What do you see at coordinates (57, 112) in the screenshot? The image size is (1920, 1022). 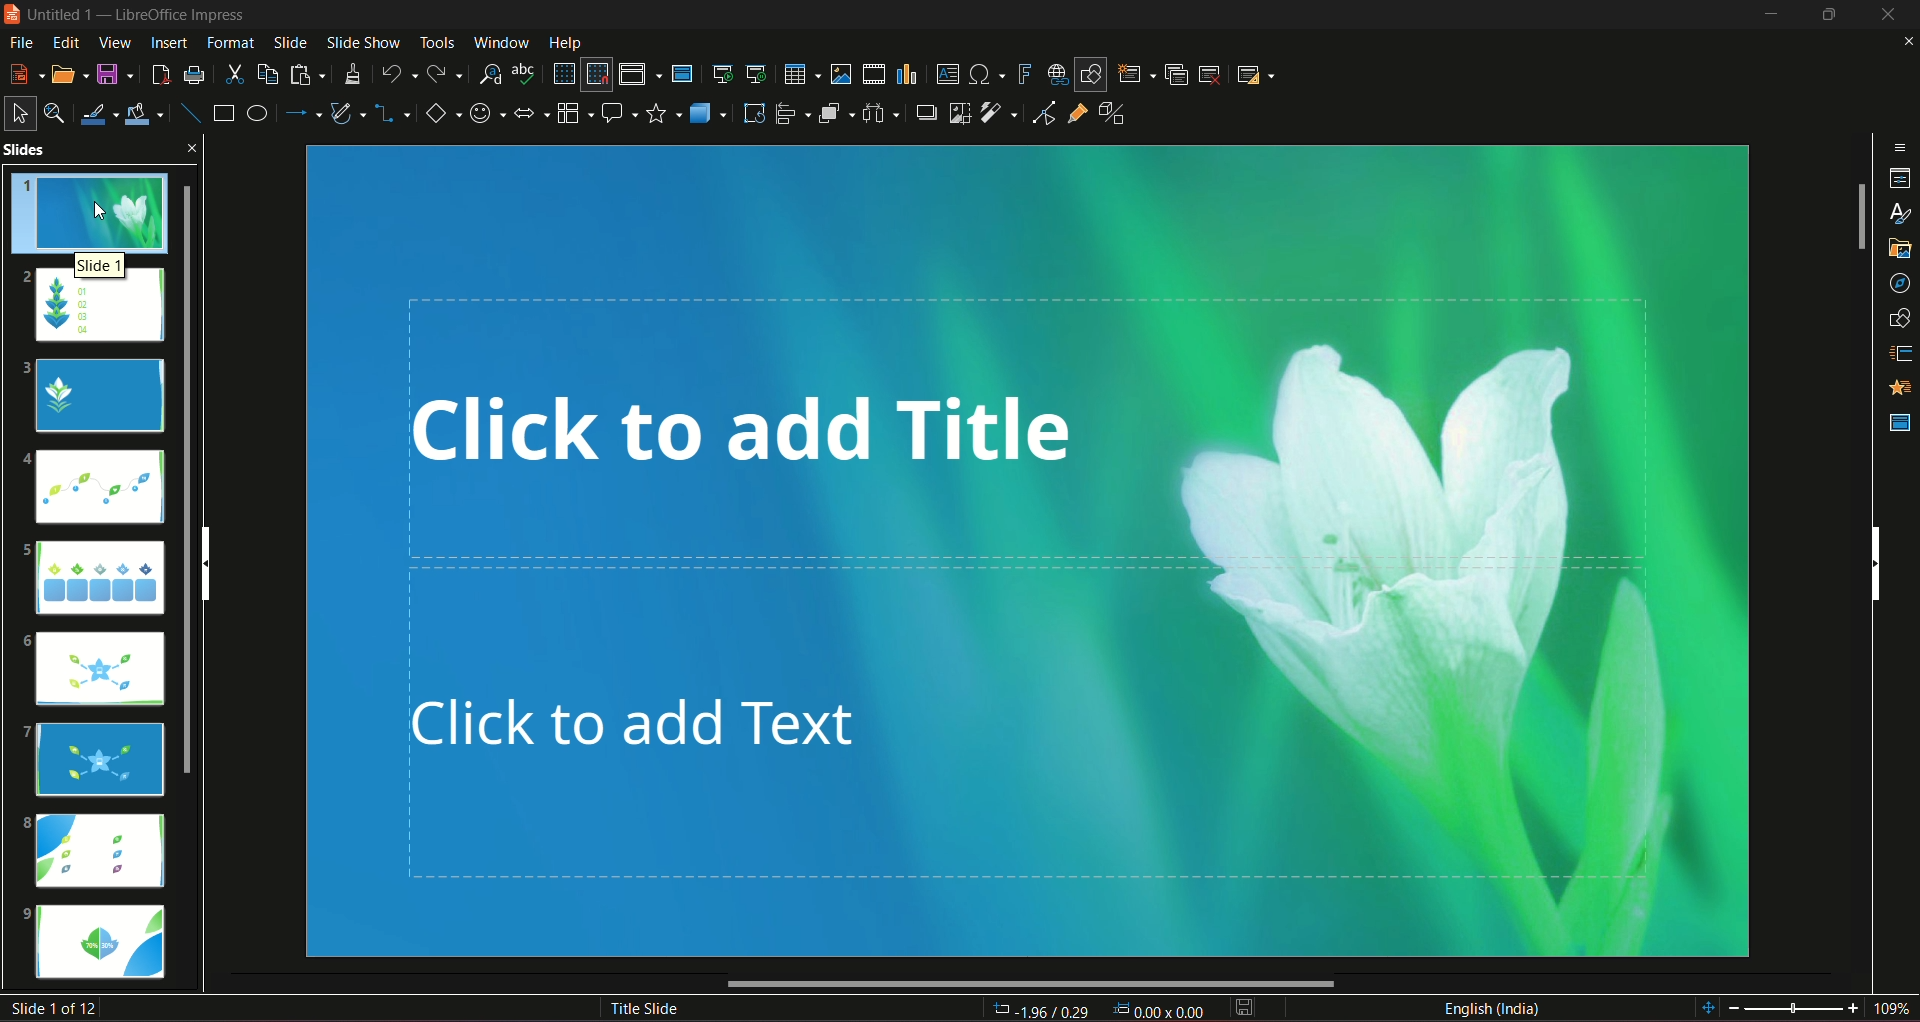 I see `zoom and pan` at bounding box center [57, 112].